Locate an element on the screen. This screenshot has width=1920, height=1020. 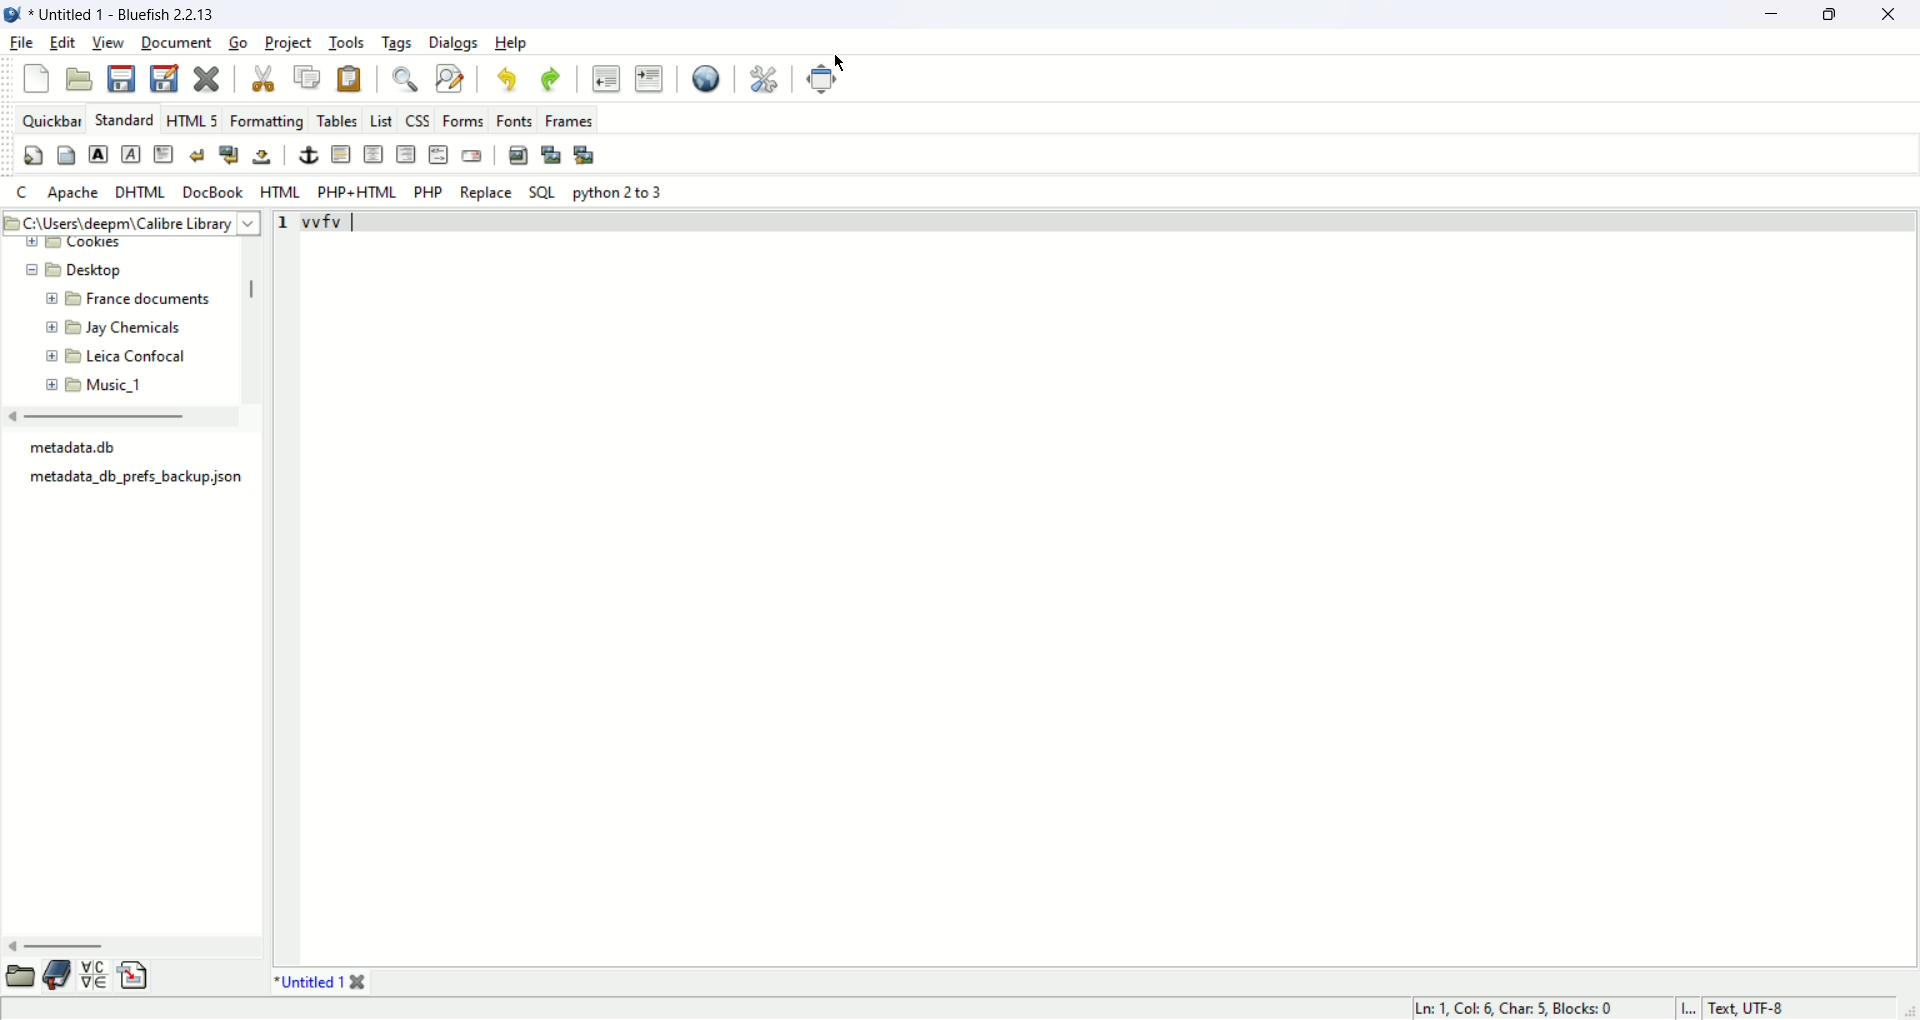
clear is located at coordinates (195, 156).